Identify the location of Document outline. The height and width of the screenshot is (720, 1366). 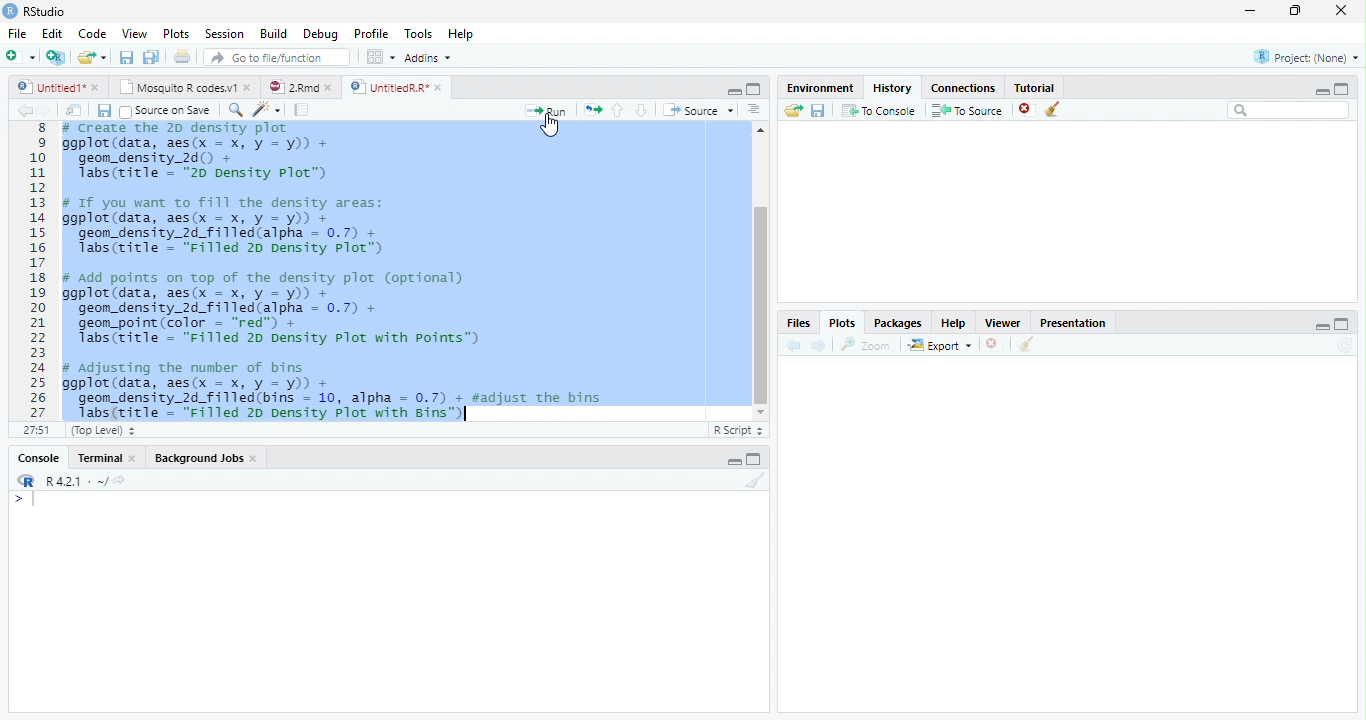
(754, 111).